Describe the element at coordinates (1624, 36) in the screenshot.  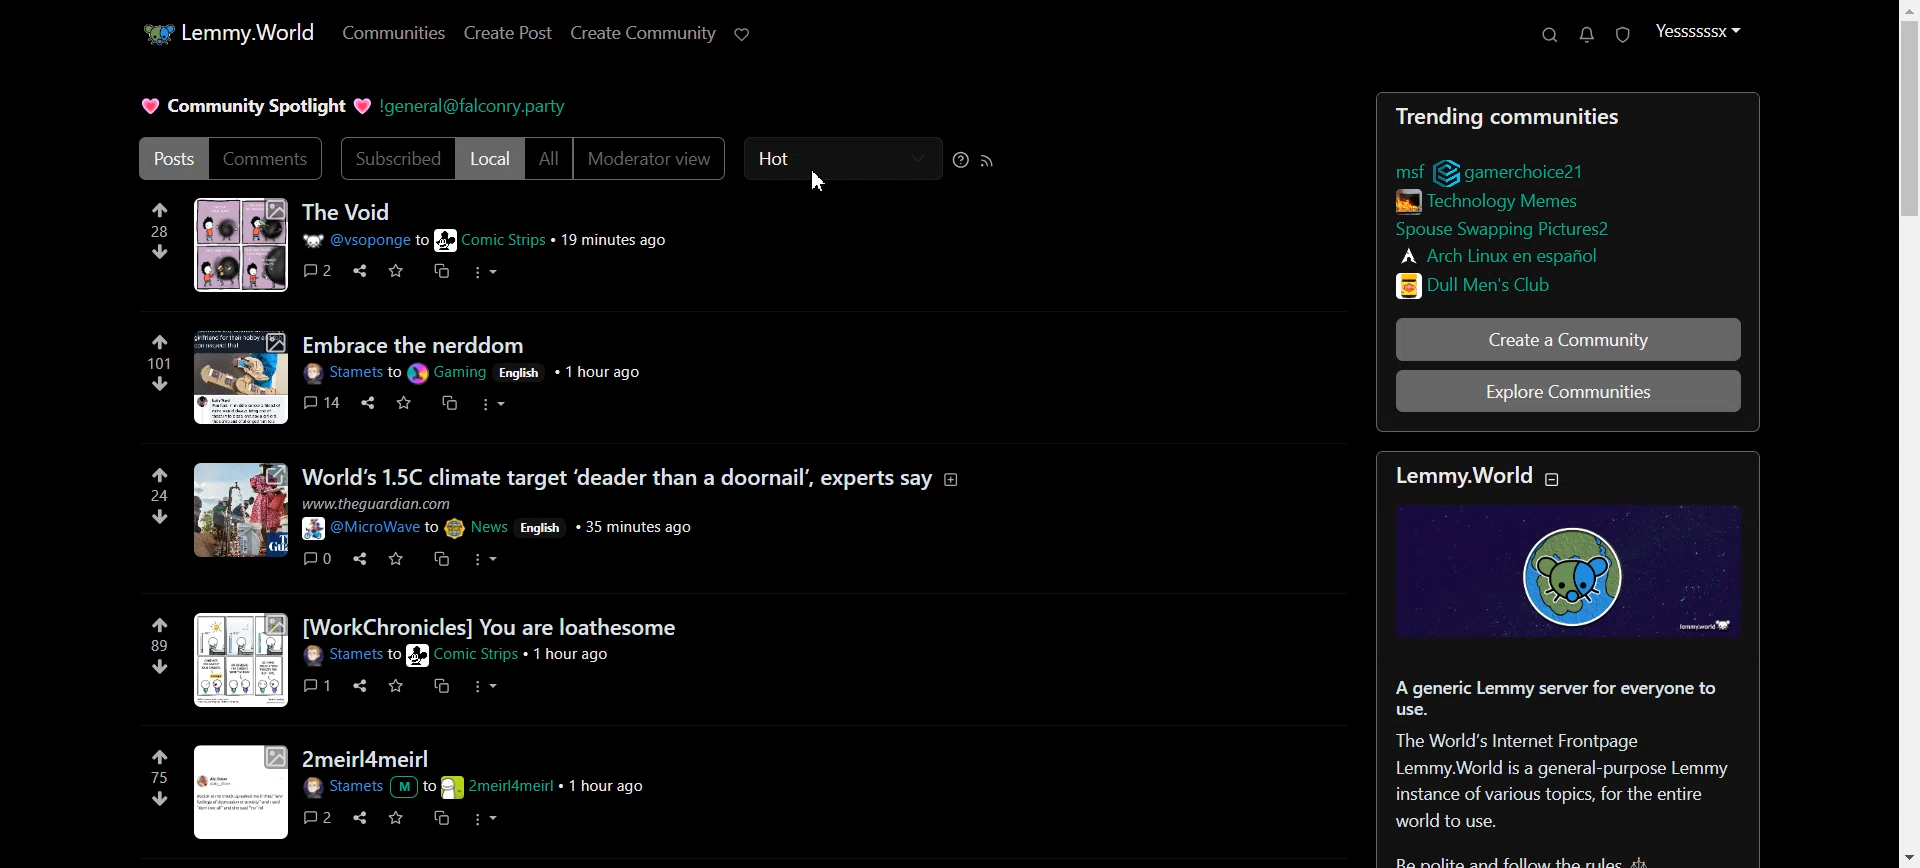
I see `Unread Report` at that location.